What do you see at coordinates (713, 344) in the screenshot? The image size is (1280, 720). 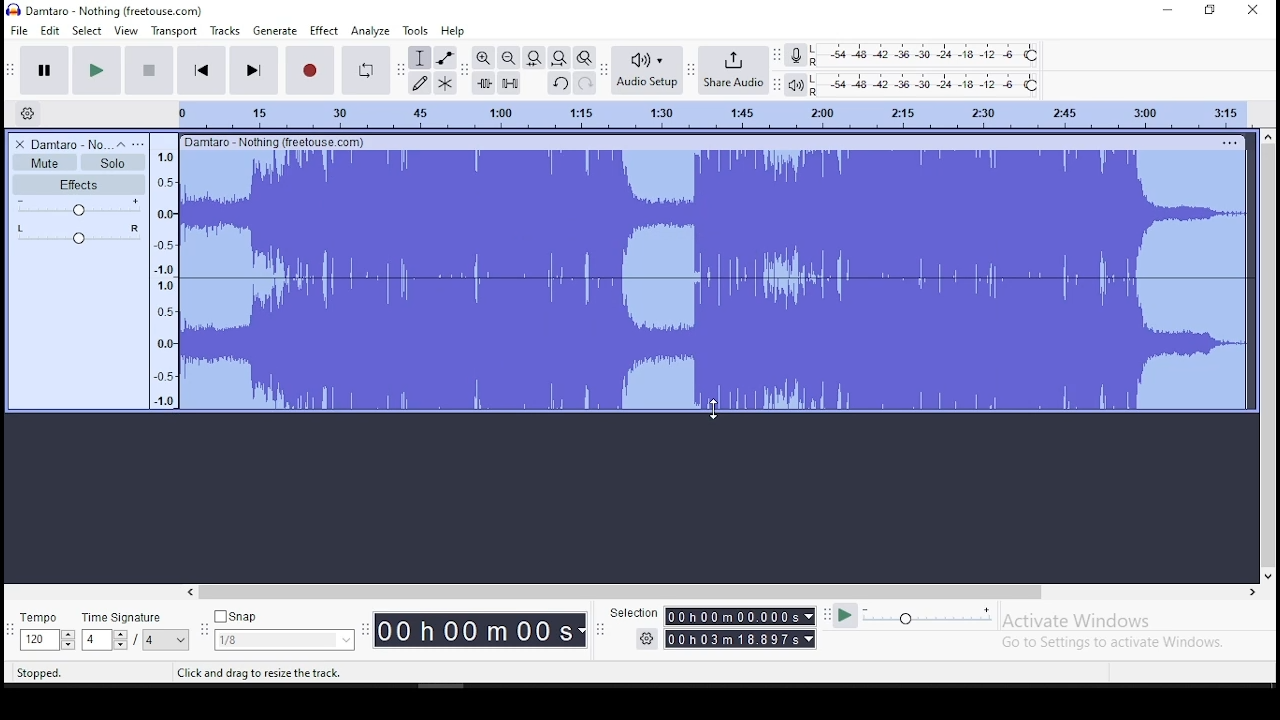 I see `audio track` at bounding box center [713, 344].